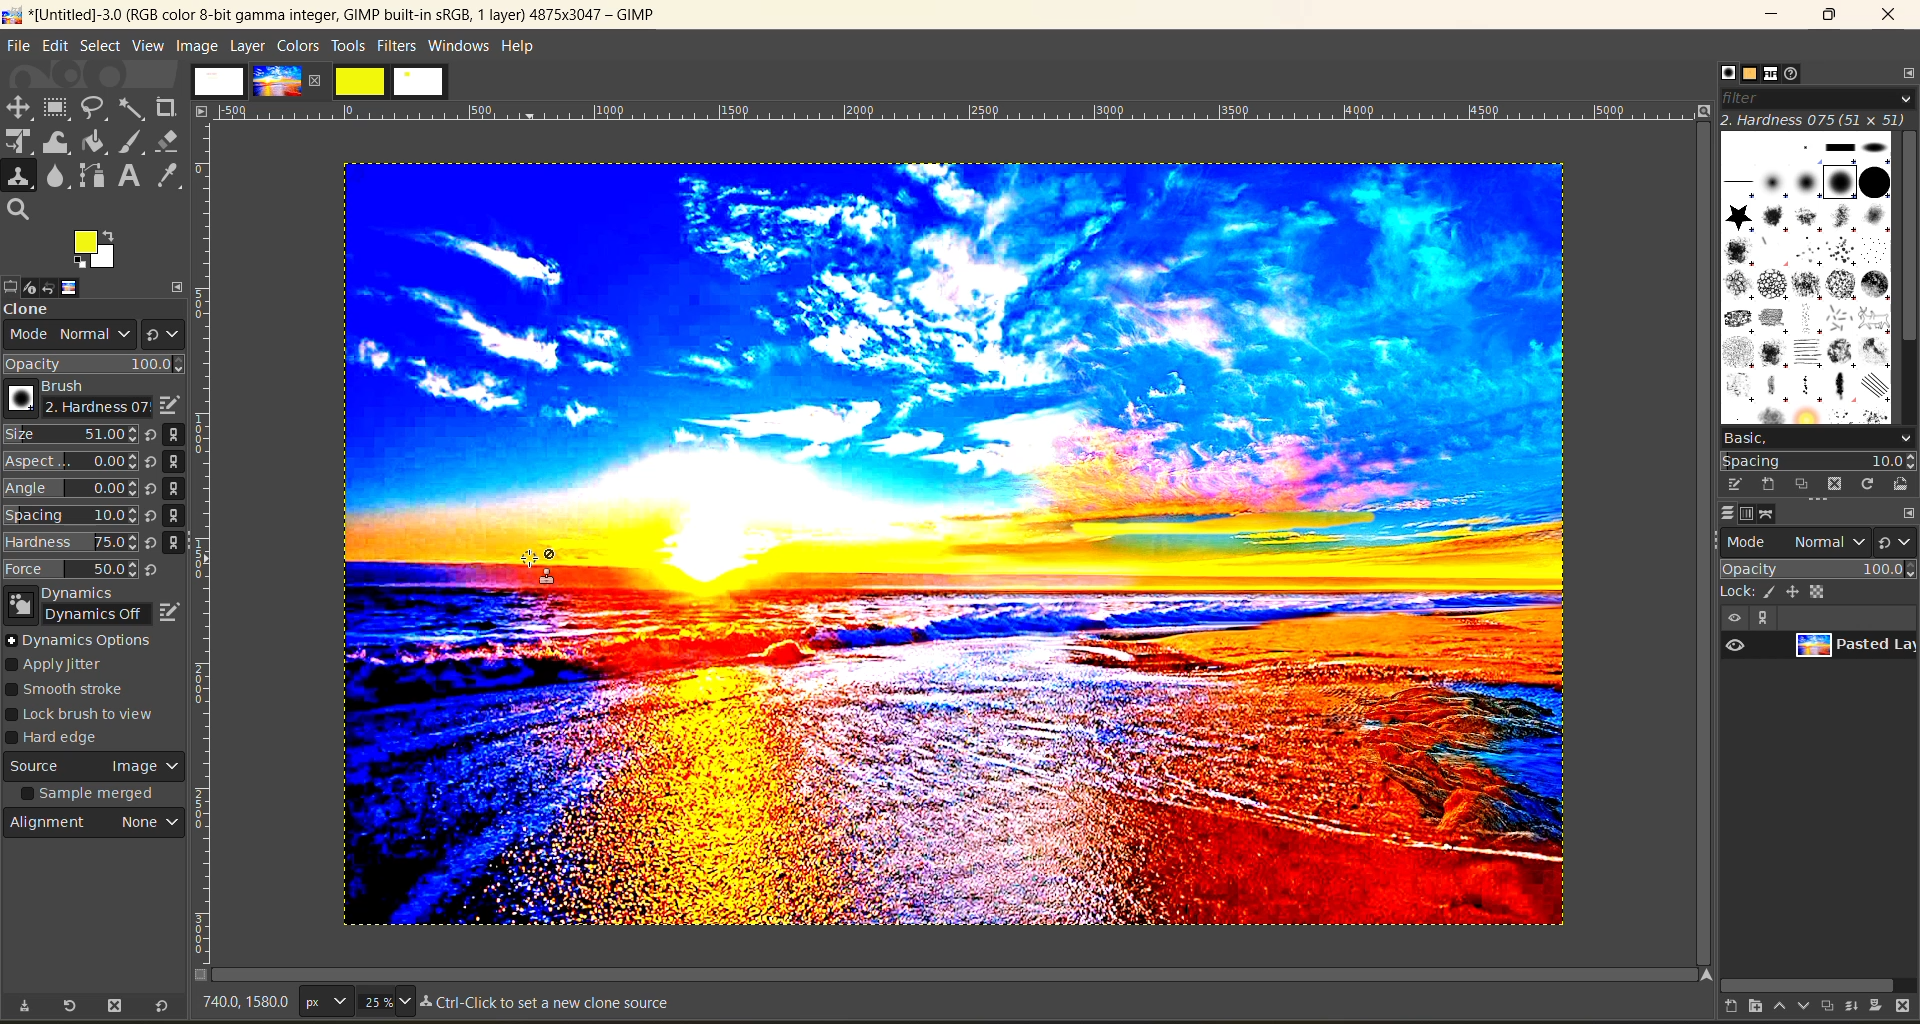  Describe the element at coordinates (19, 143) in the screenshot. I see `scale` at that location.